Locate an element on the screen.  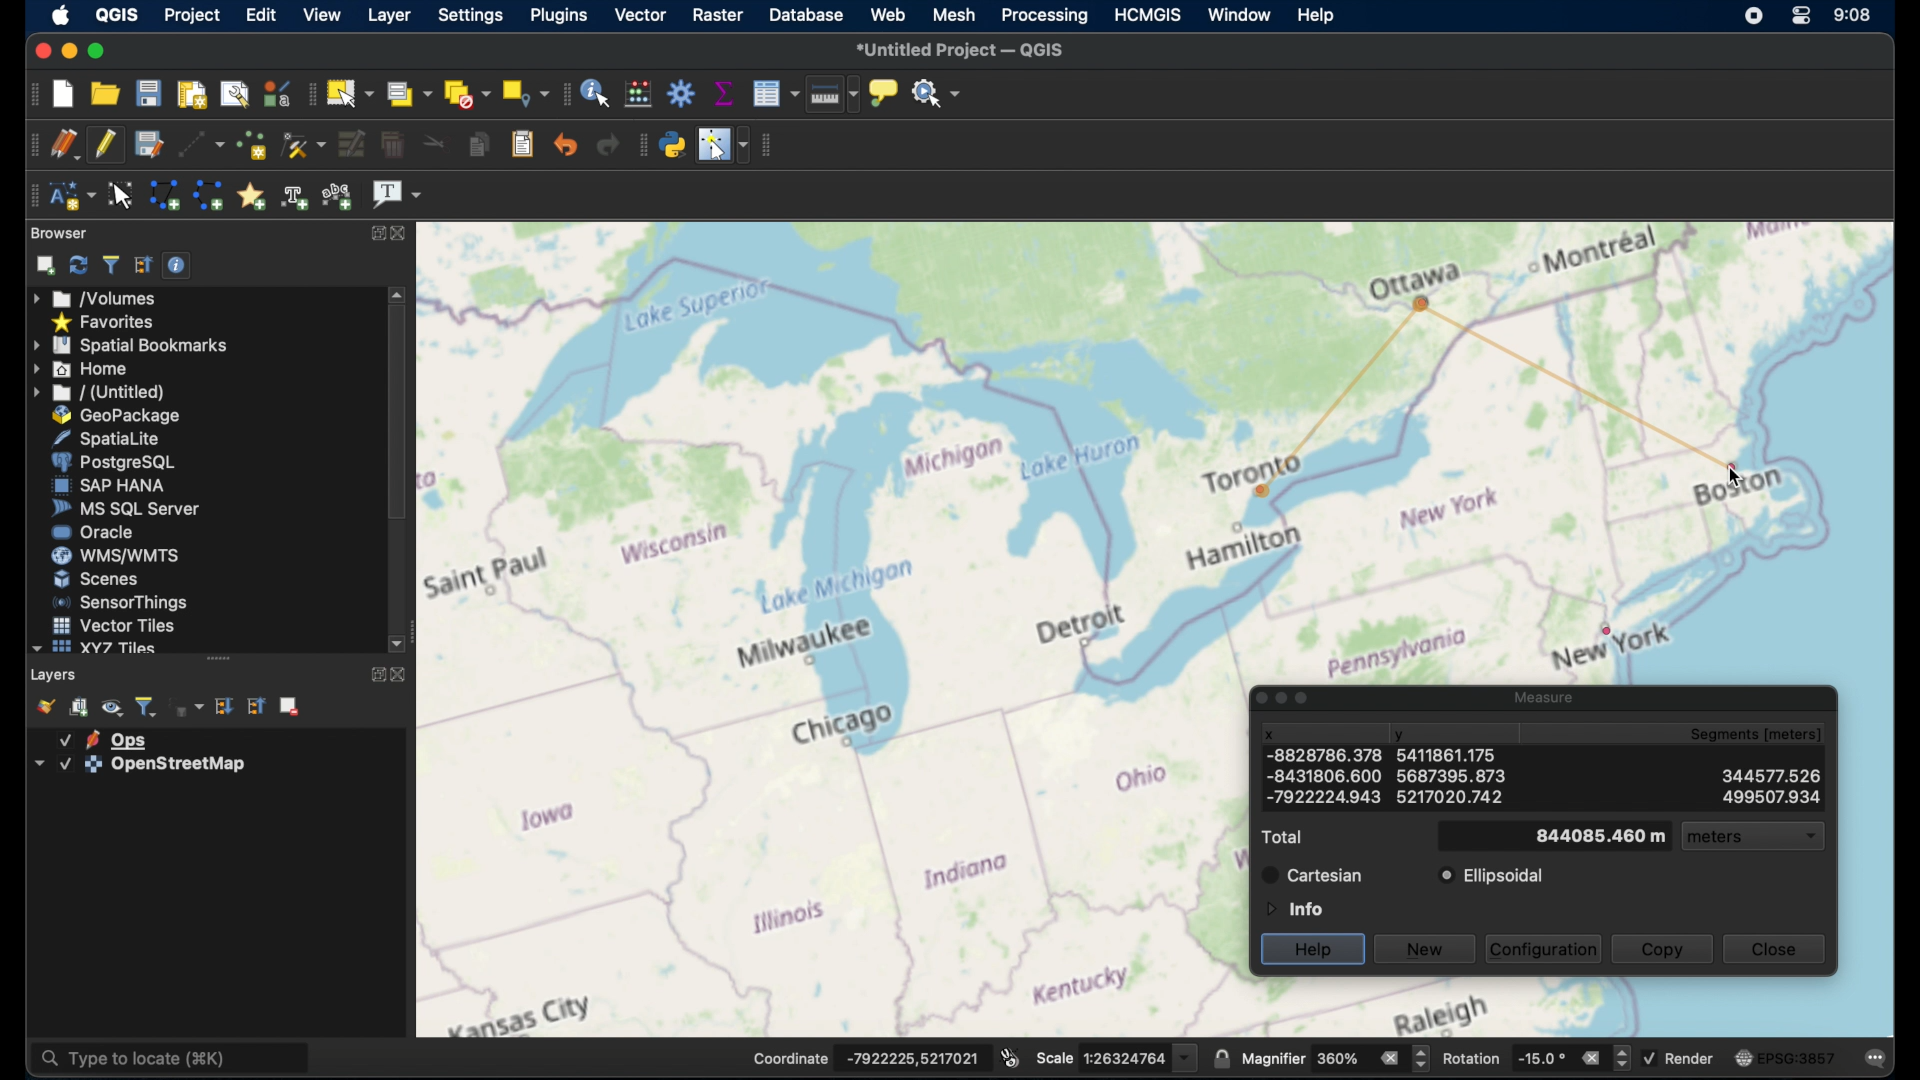
text annotation is located at coordinates (397, 196).